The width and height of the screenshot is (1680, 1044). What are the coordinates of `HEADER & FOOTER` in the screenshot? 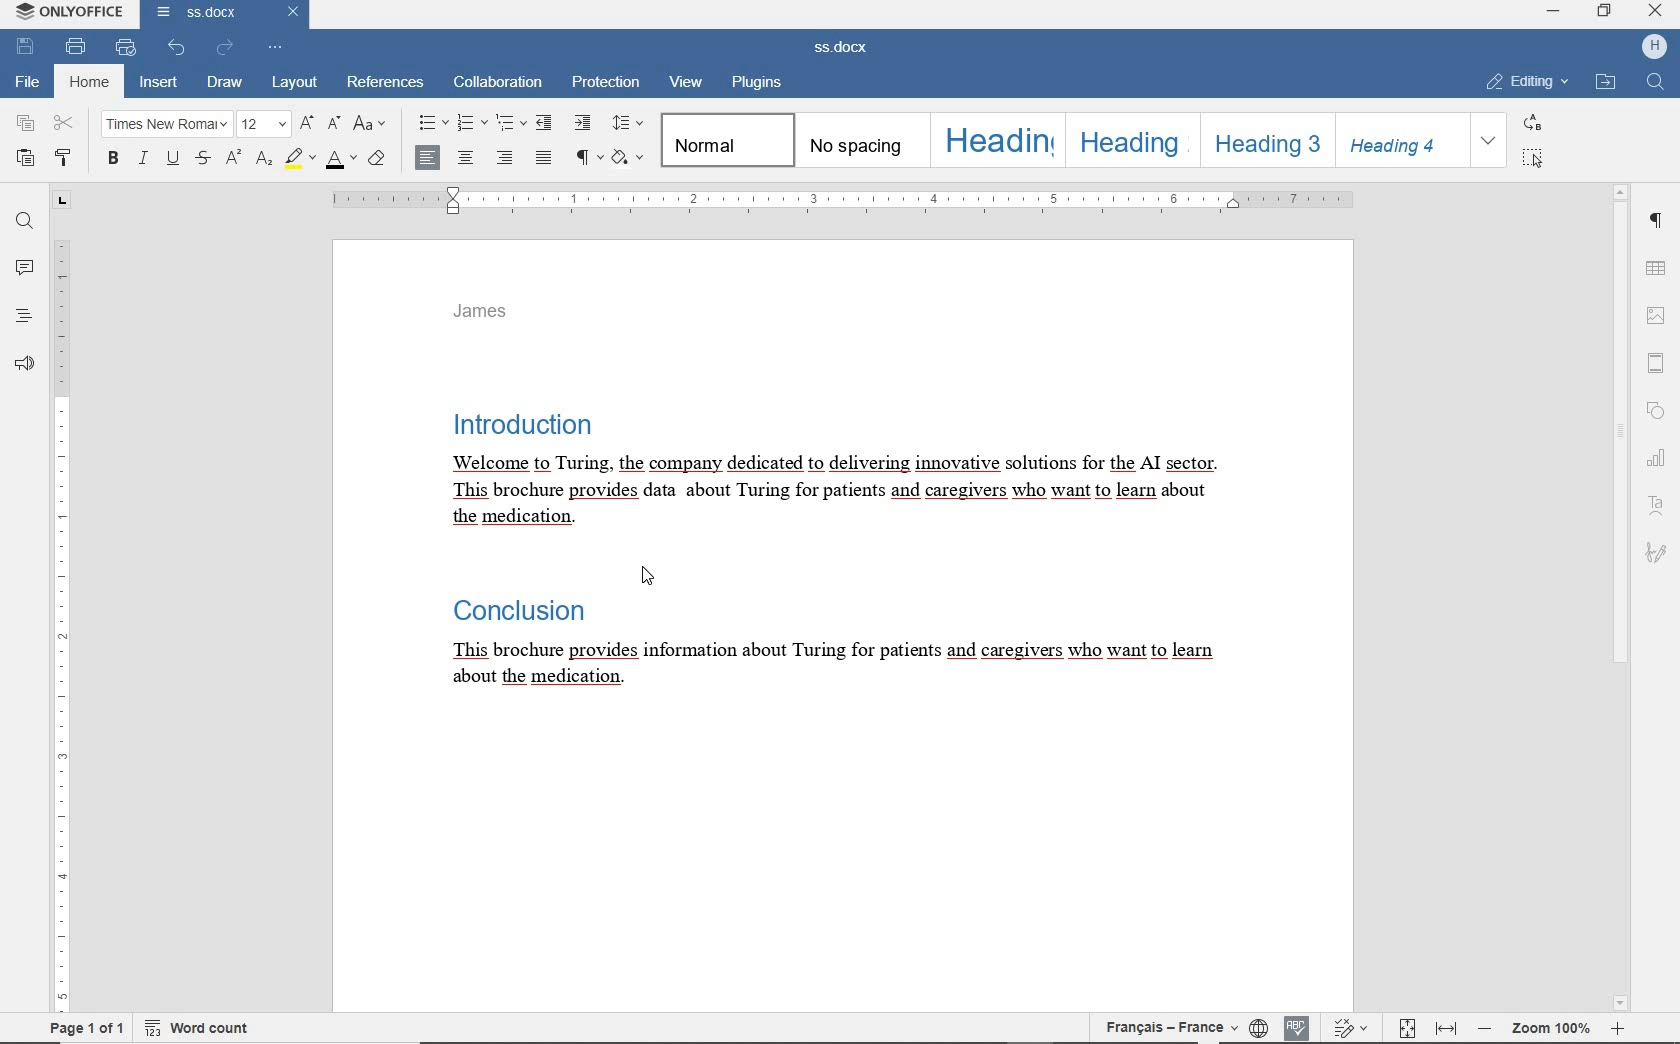 It's located at (1657, 364).